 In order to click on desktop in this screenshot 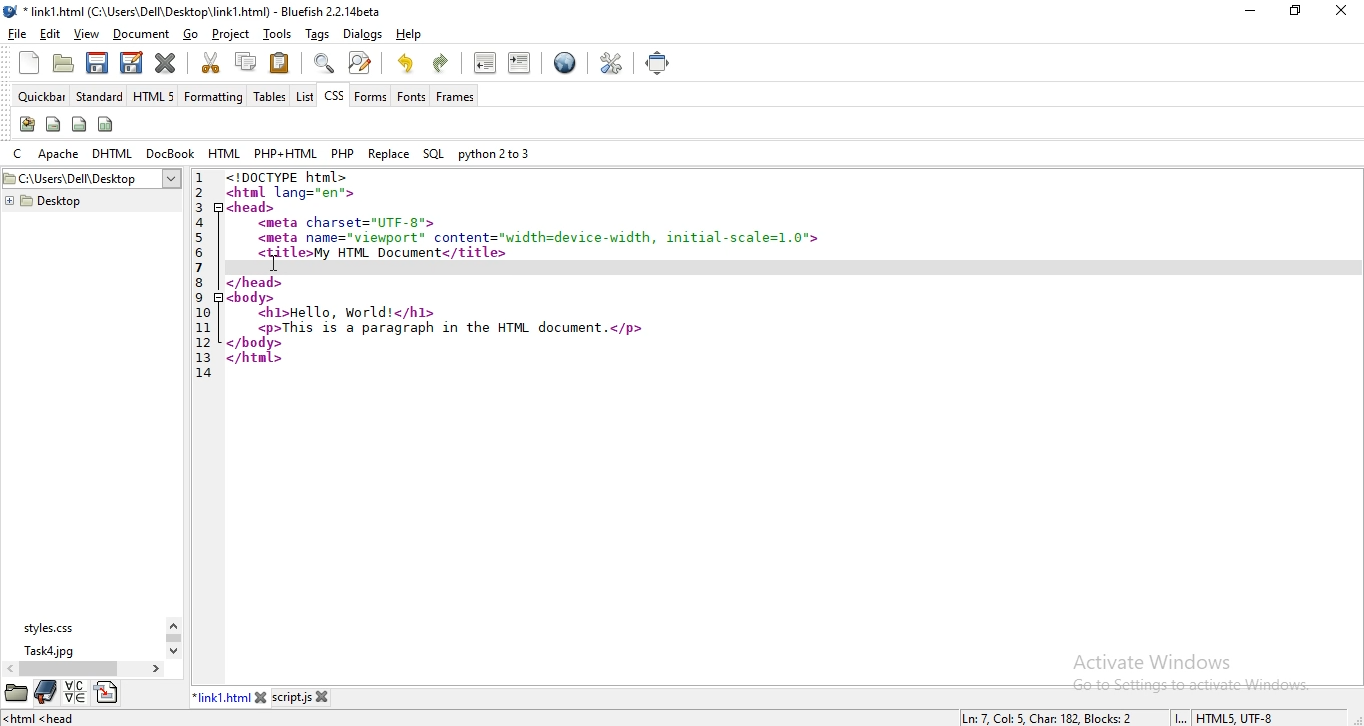, I will do `click(93, 179)`.